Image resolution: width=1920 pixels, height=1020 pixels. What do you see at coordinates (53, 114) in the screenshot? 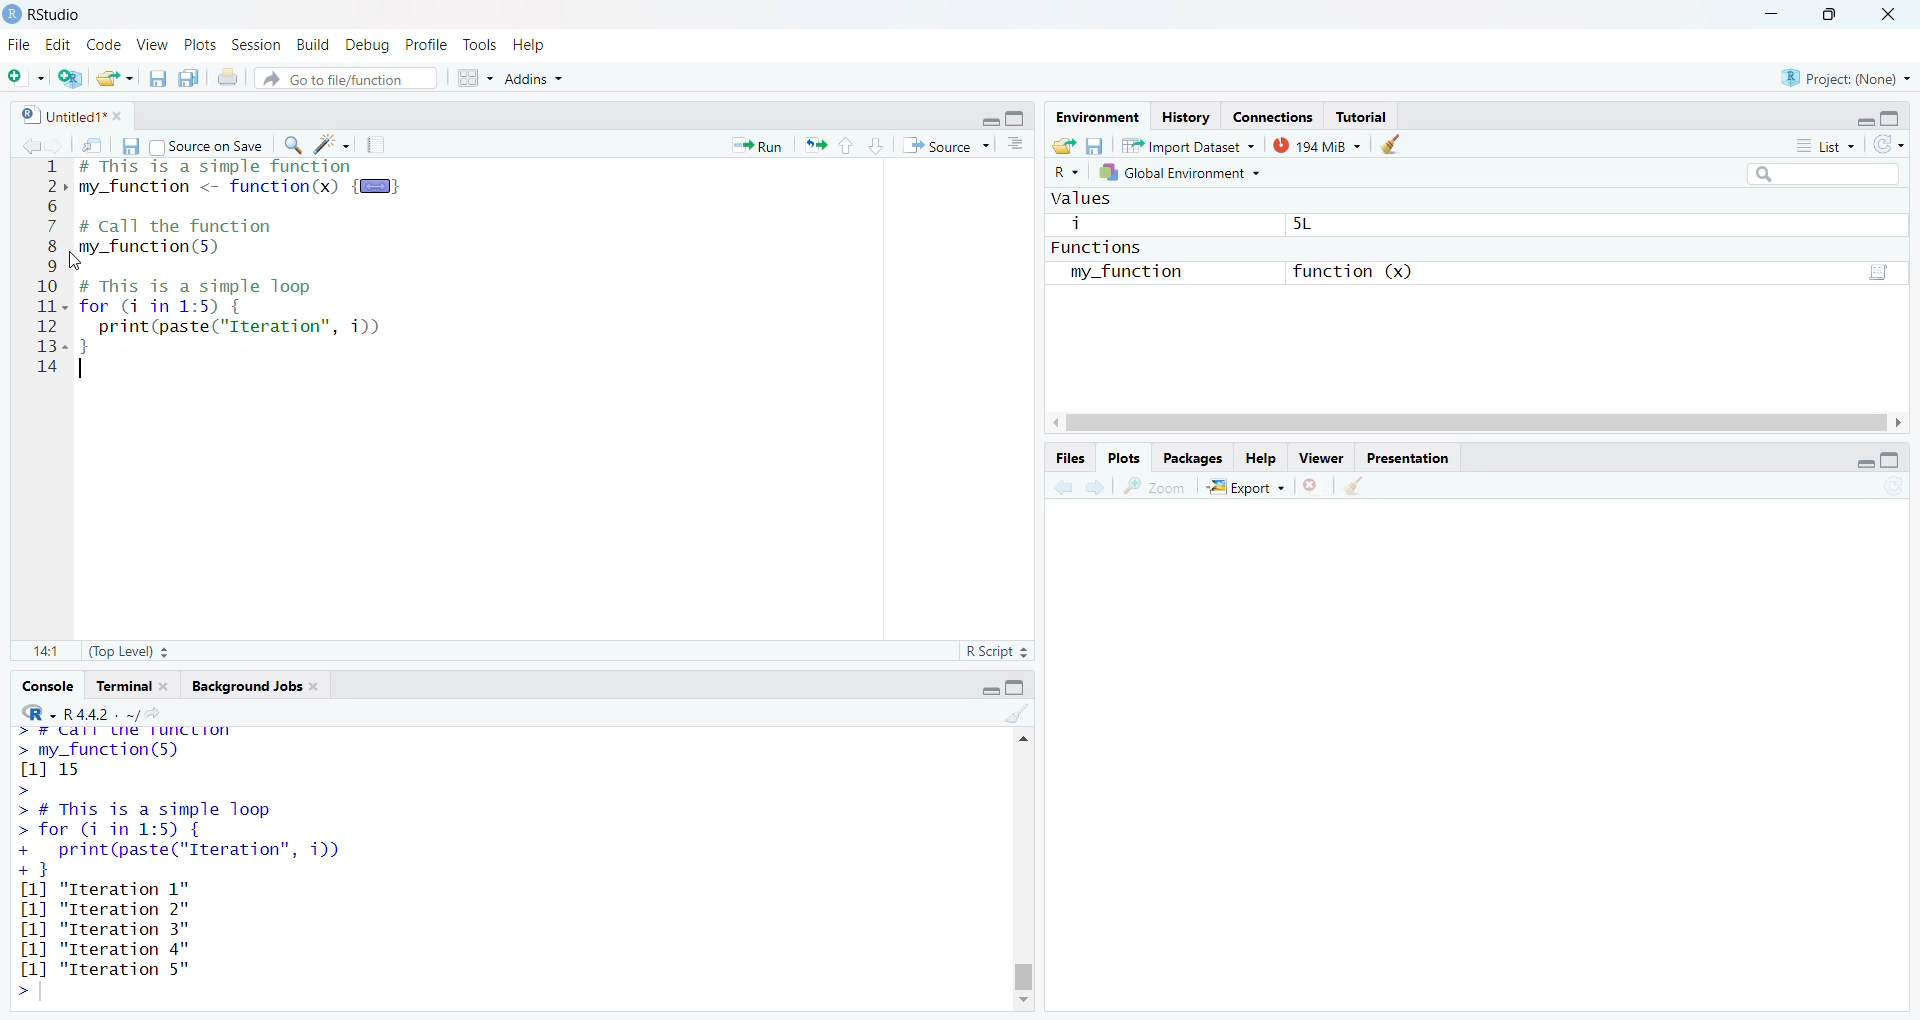
I see `untitled` at bounding box center [53, 114].